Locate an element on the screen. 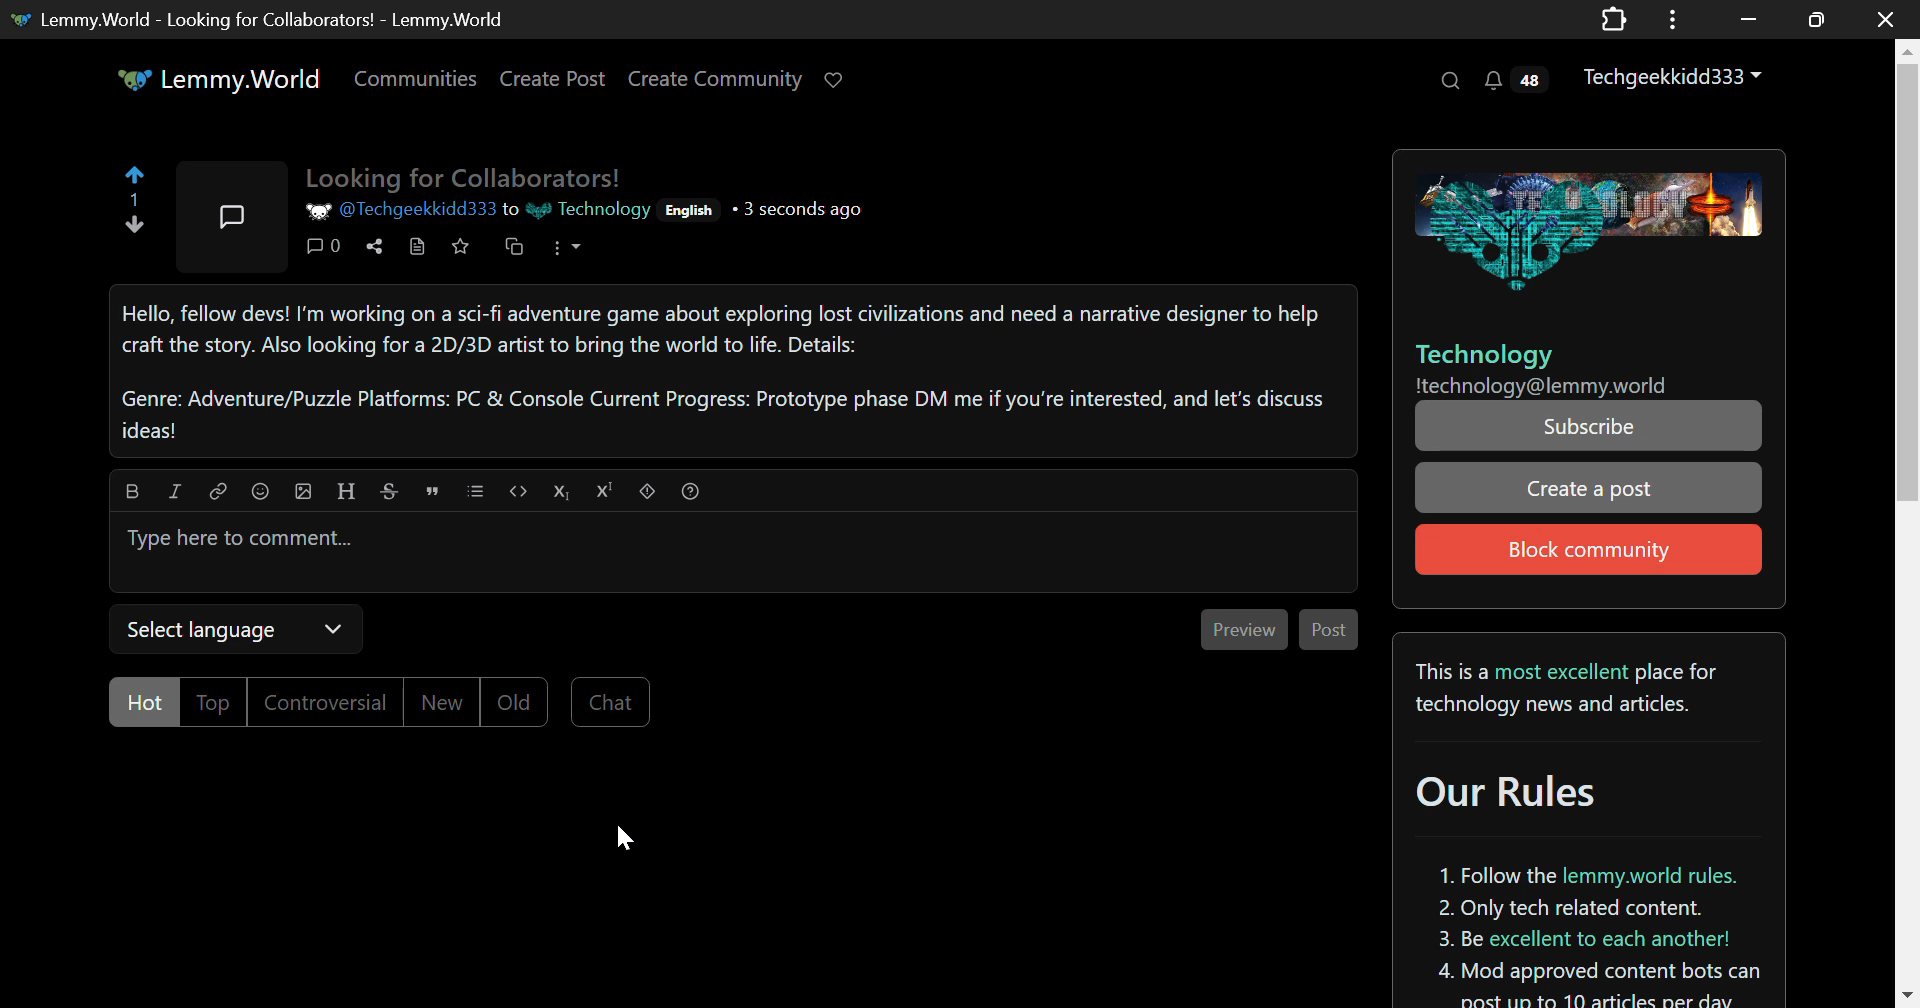  Subscribe is located at coordinates (1590, 428).